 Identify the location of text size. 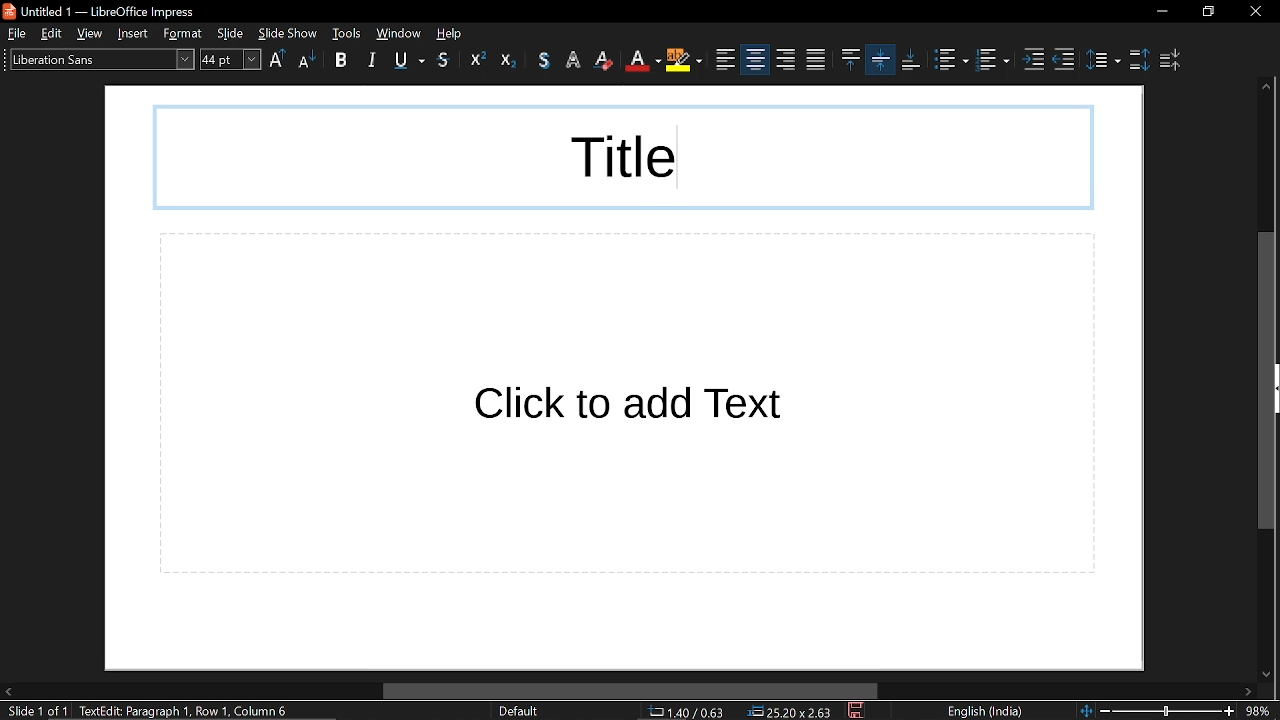
(230, 59).